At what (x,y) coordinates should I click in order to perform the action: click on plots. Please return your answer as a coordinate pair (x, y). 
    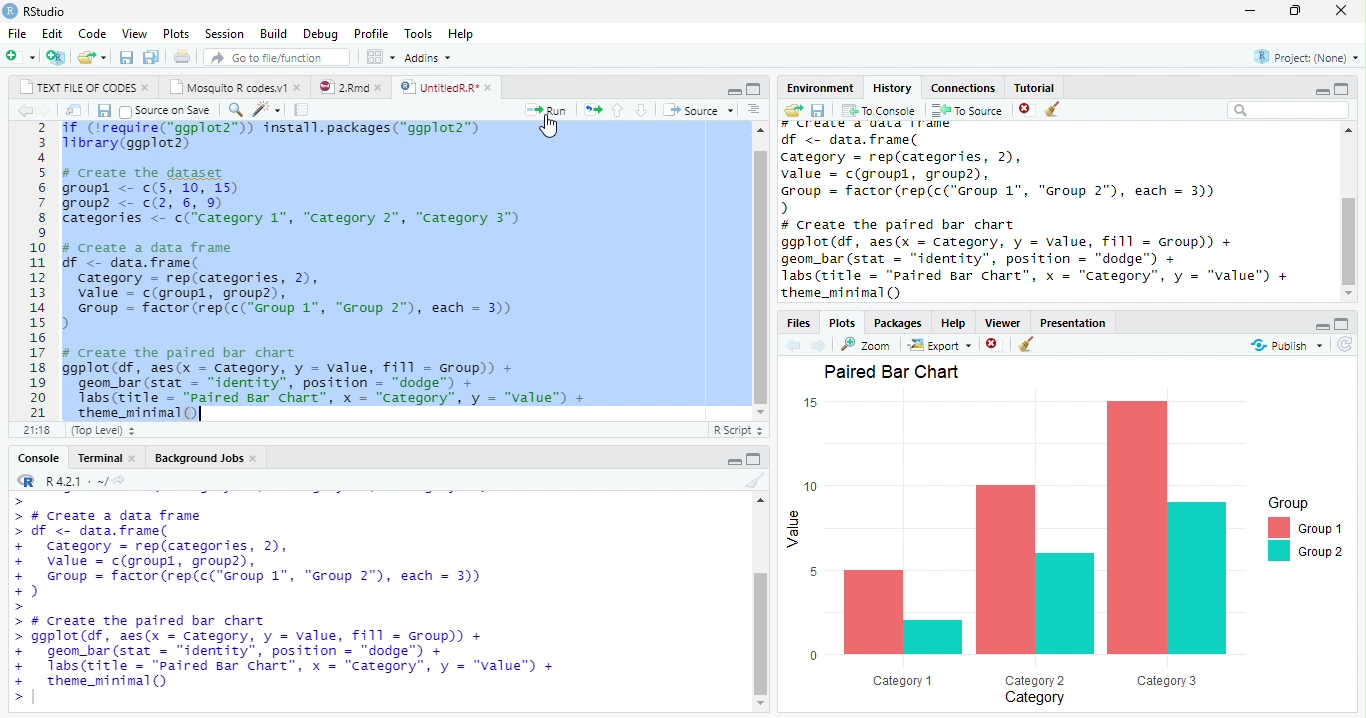
    Looking at the image, I should click on (846, 322).